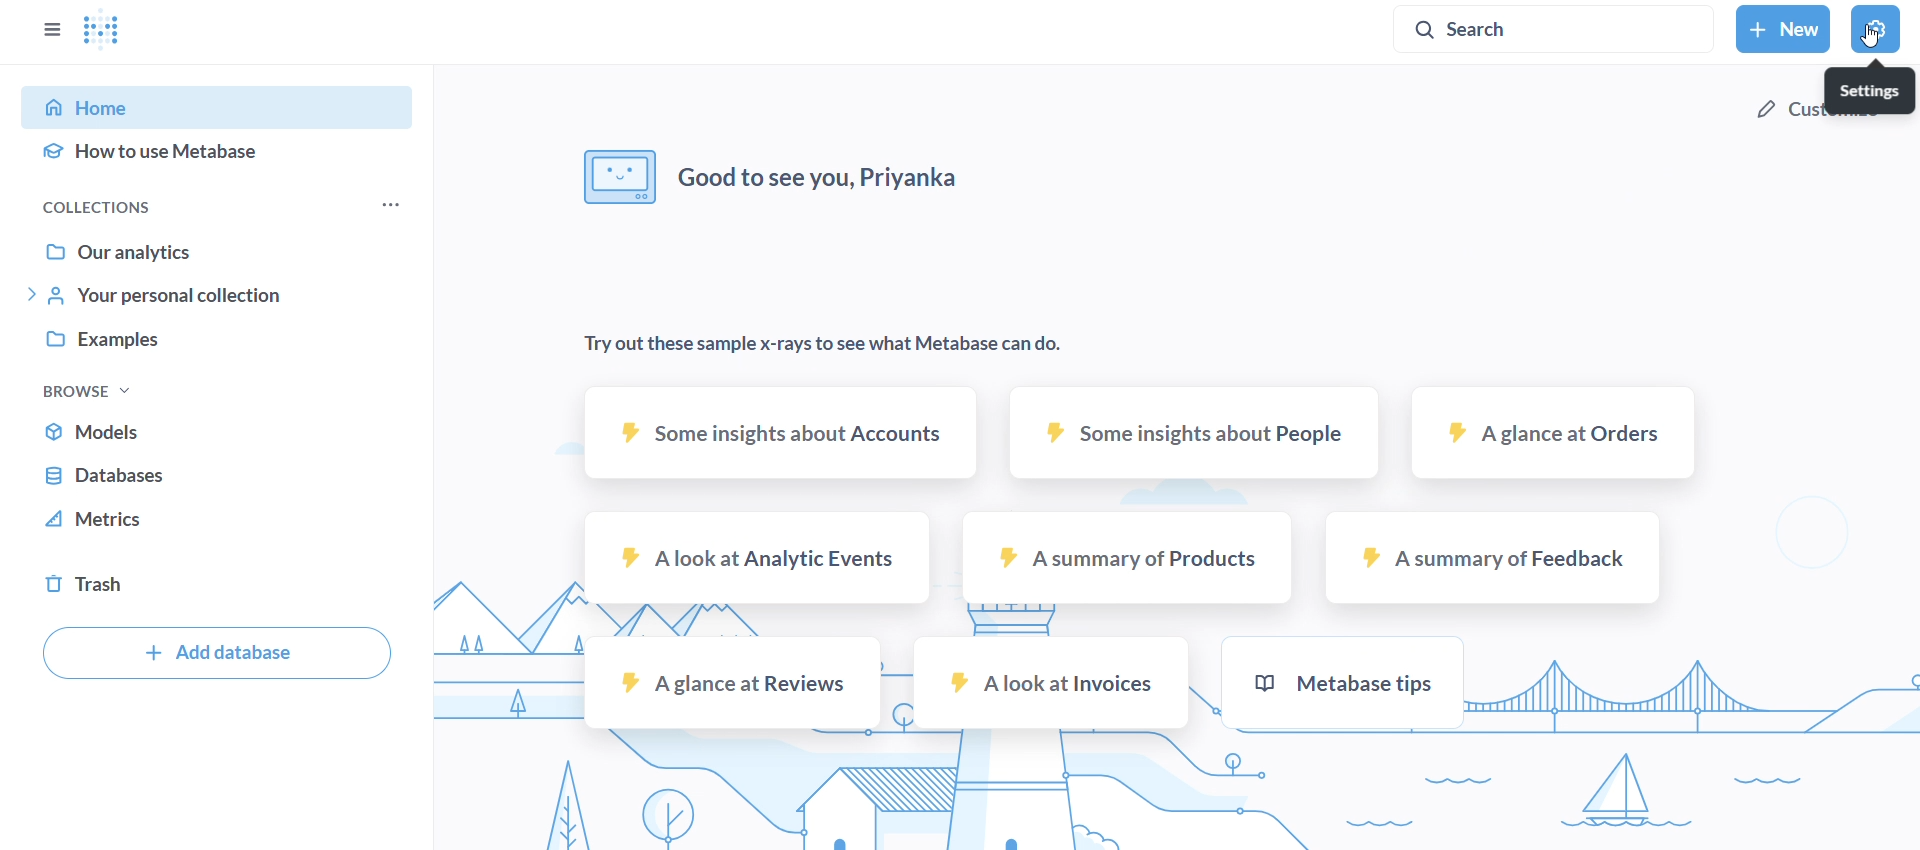 The height and width of the screenshot is (850, 1920). What do you see at coordinates (1128, 559) in the screenshot?
I see `a summary of products` at bounding box center [1128, 559].